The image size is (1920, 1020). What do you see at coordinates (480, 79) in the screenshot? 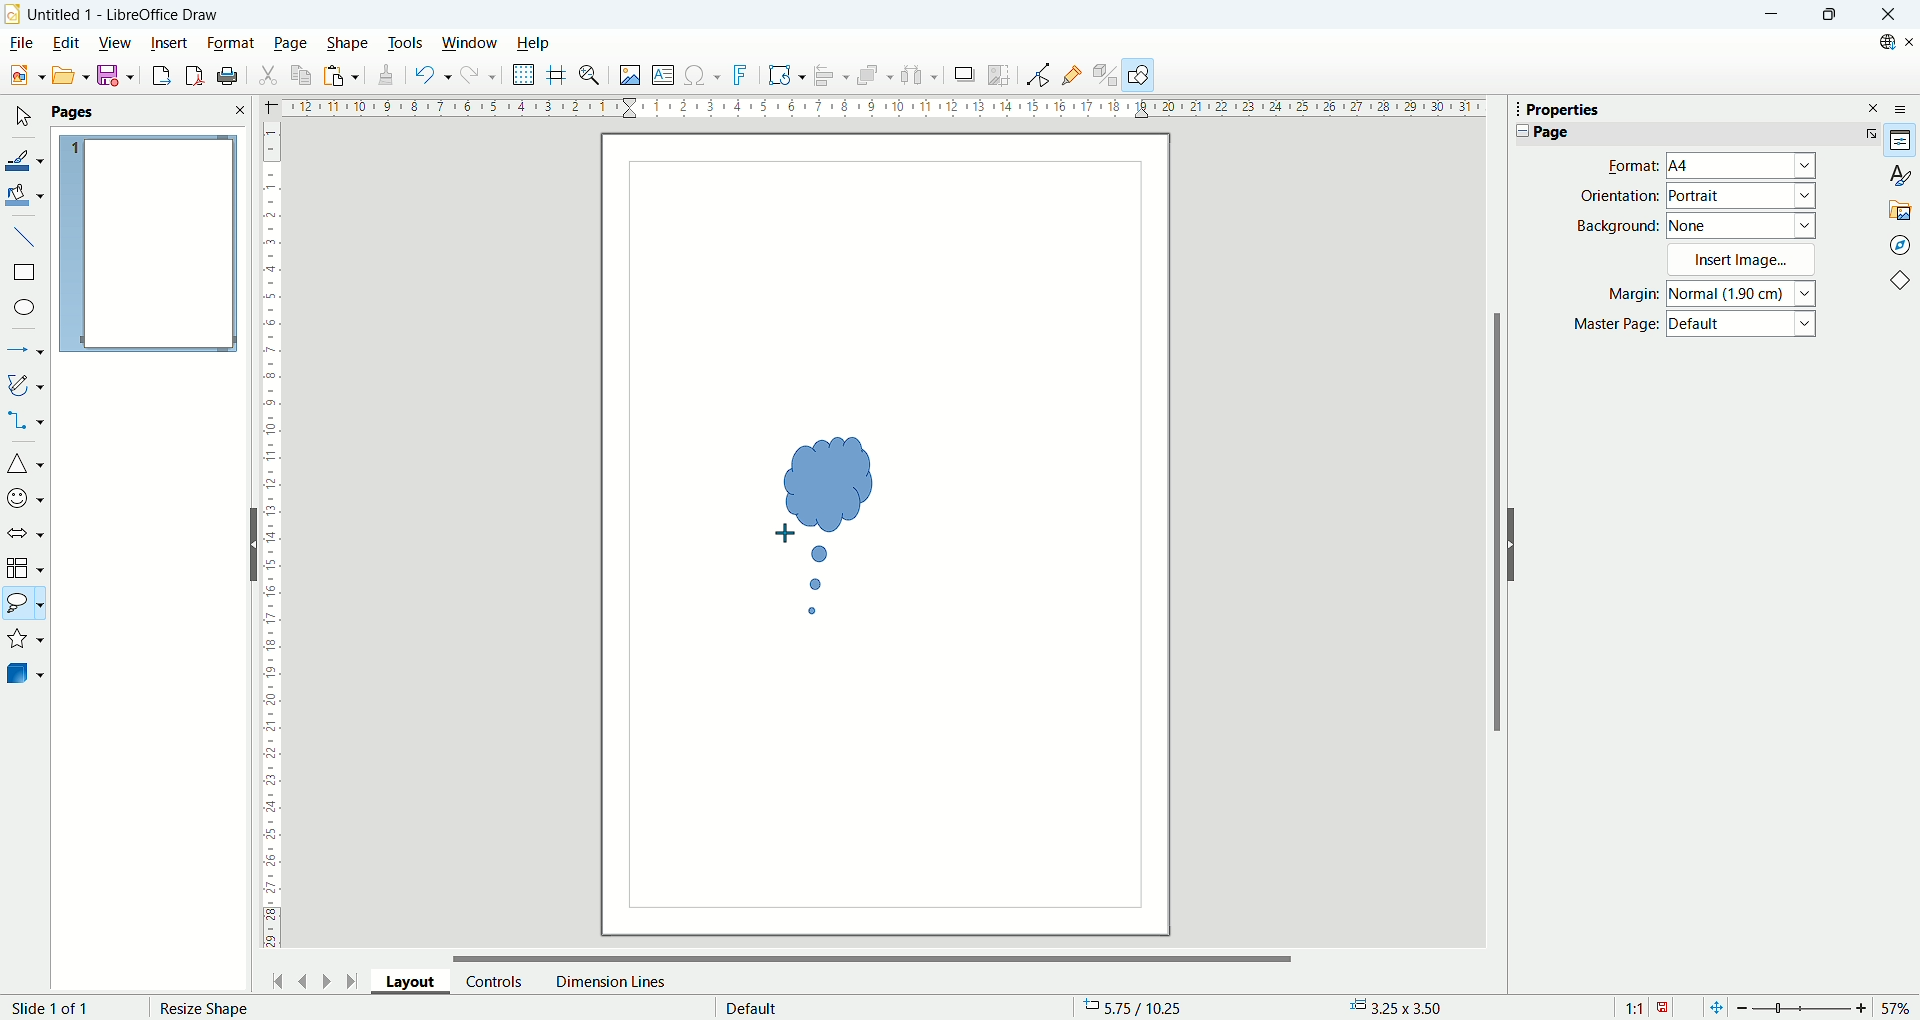
I see `redo` at bounding box center [480, 79].